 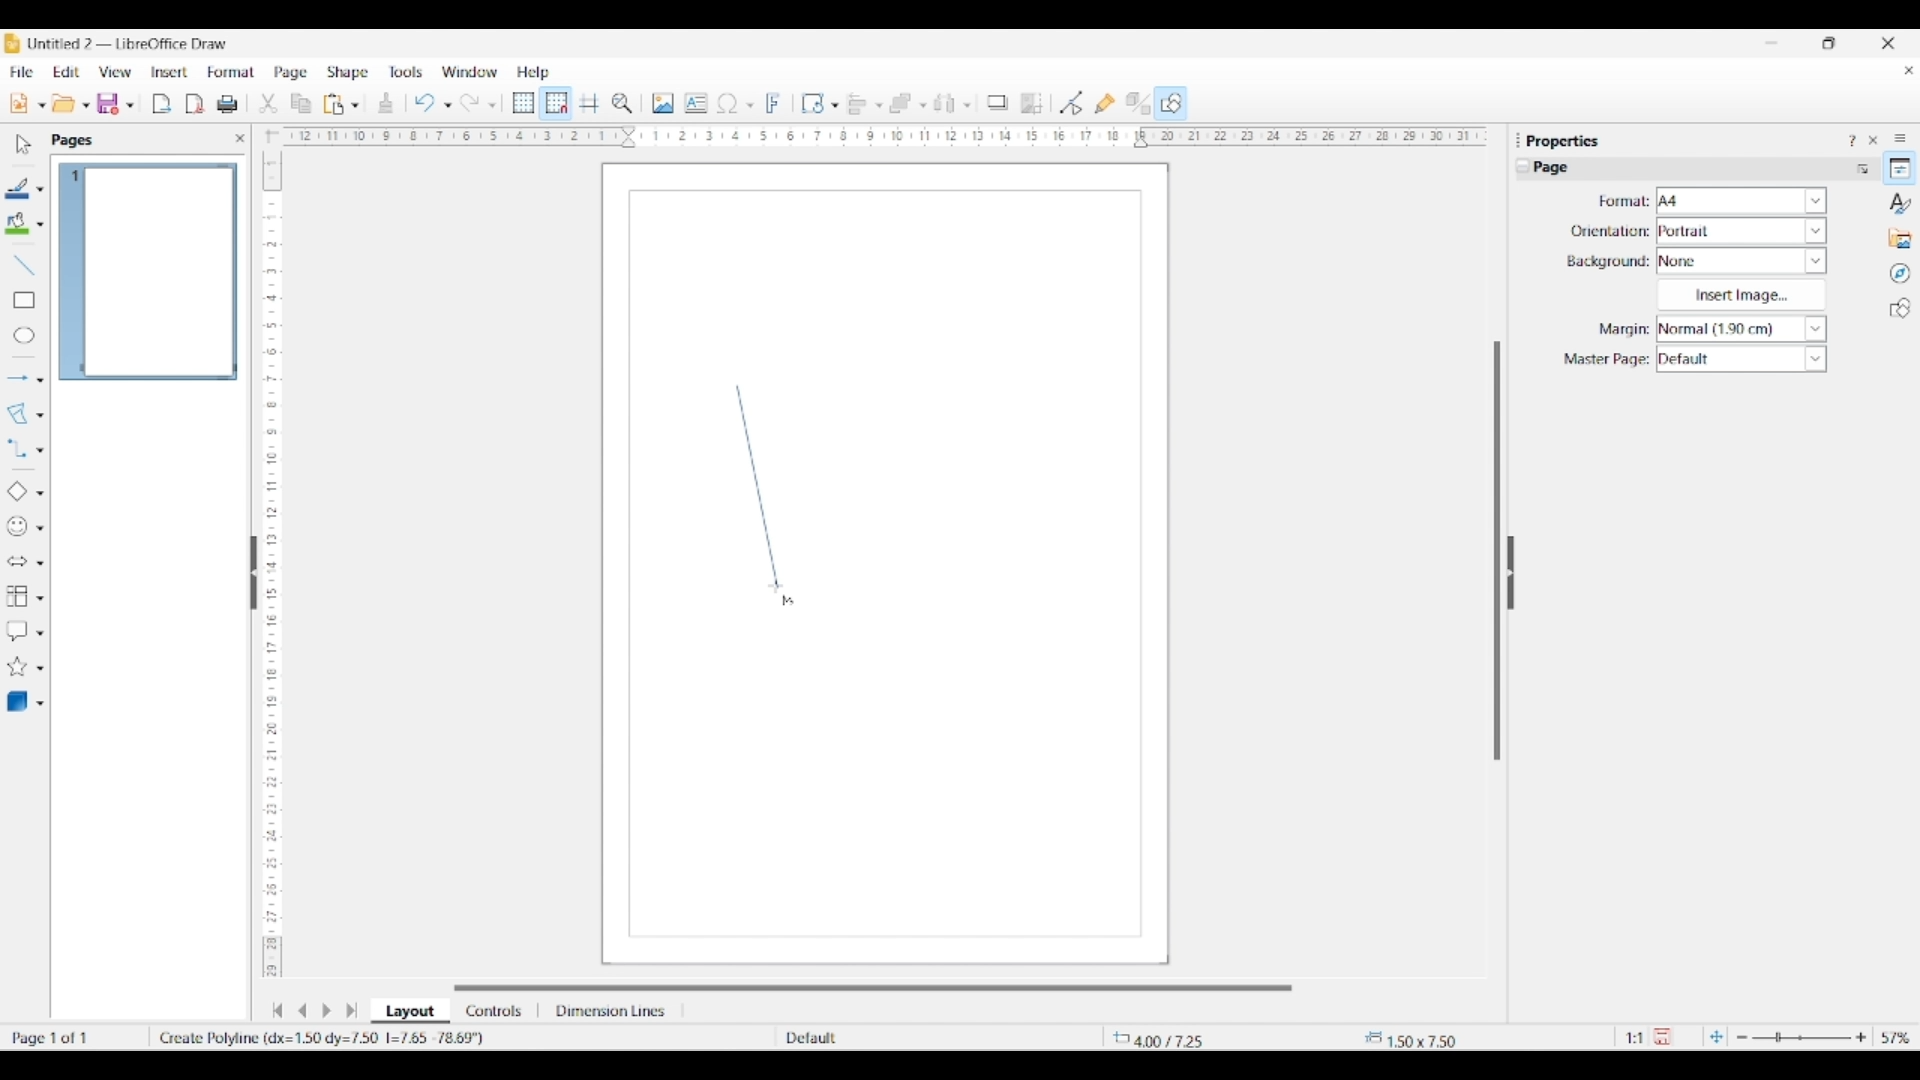 What do you see at coordinates (774, 103) in the screenshot?
I see `Insert fontwork text` at bounding box center [774, 103].